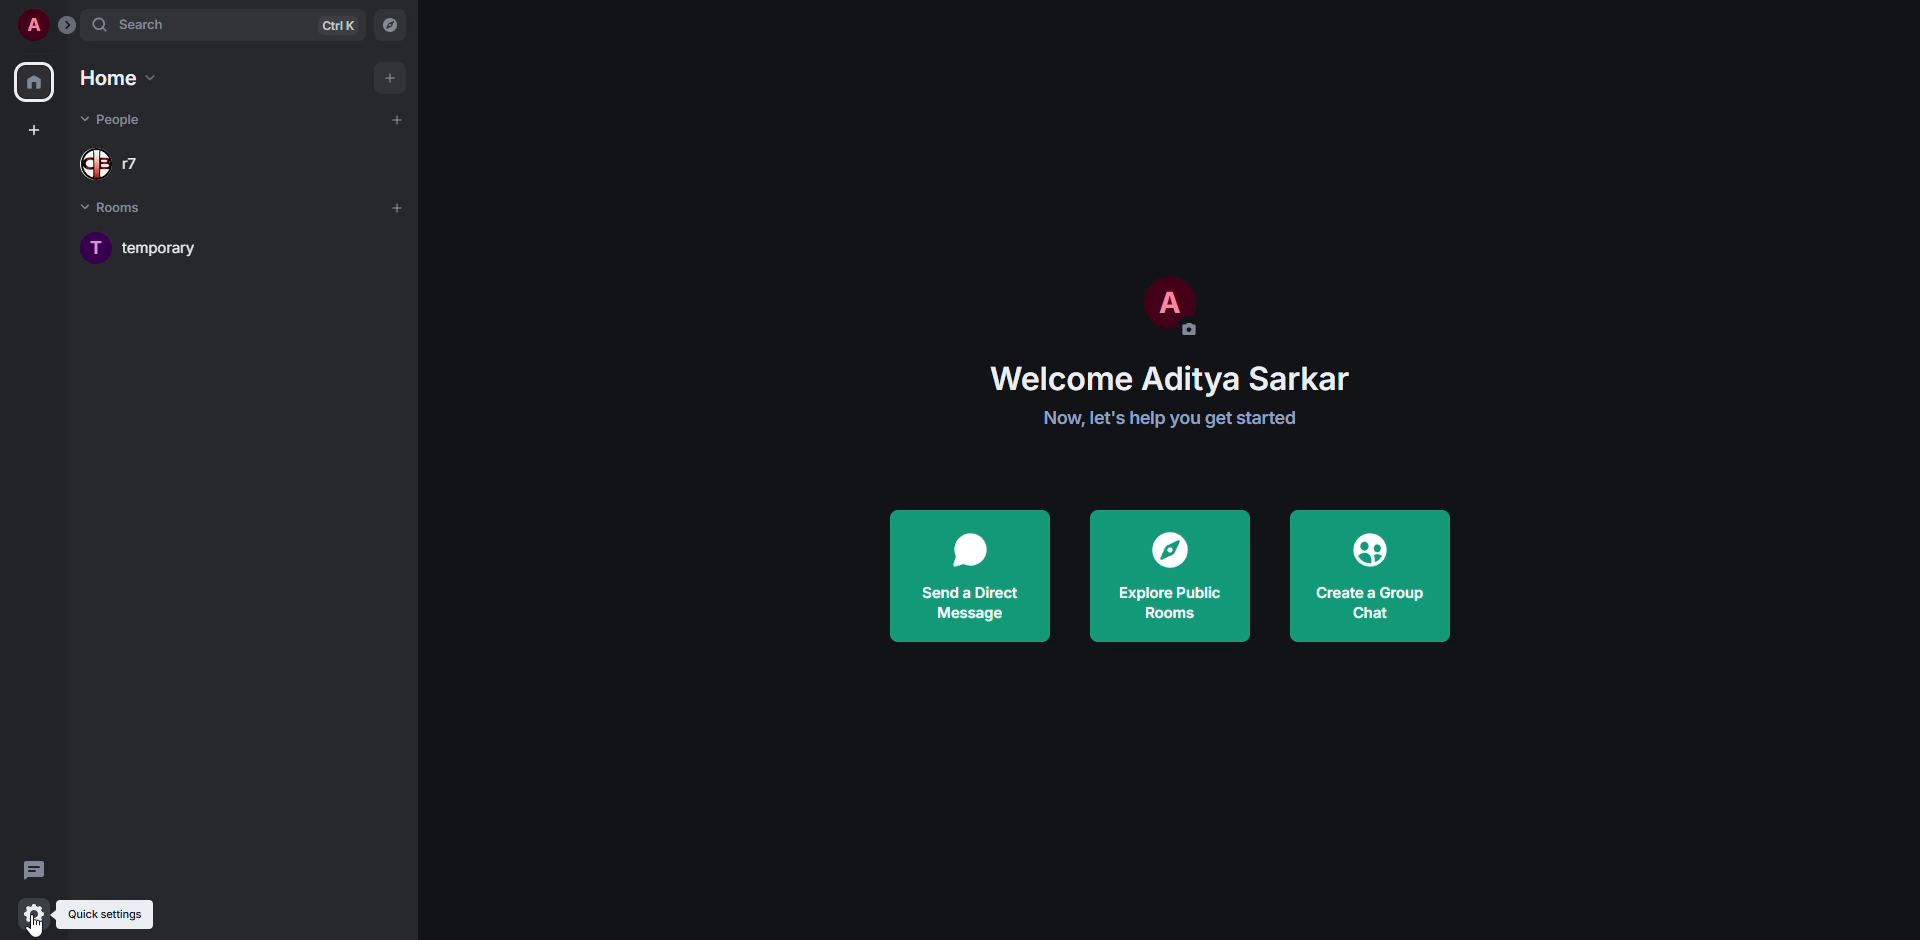  What do you see at coordinates (1167, 574) in the screenshot?
I see `explore public rooms` at bounding box center [1167, 574].